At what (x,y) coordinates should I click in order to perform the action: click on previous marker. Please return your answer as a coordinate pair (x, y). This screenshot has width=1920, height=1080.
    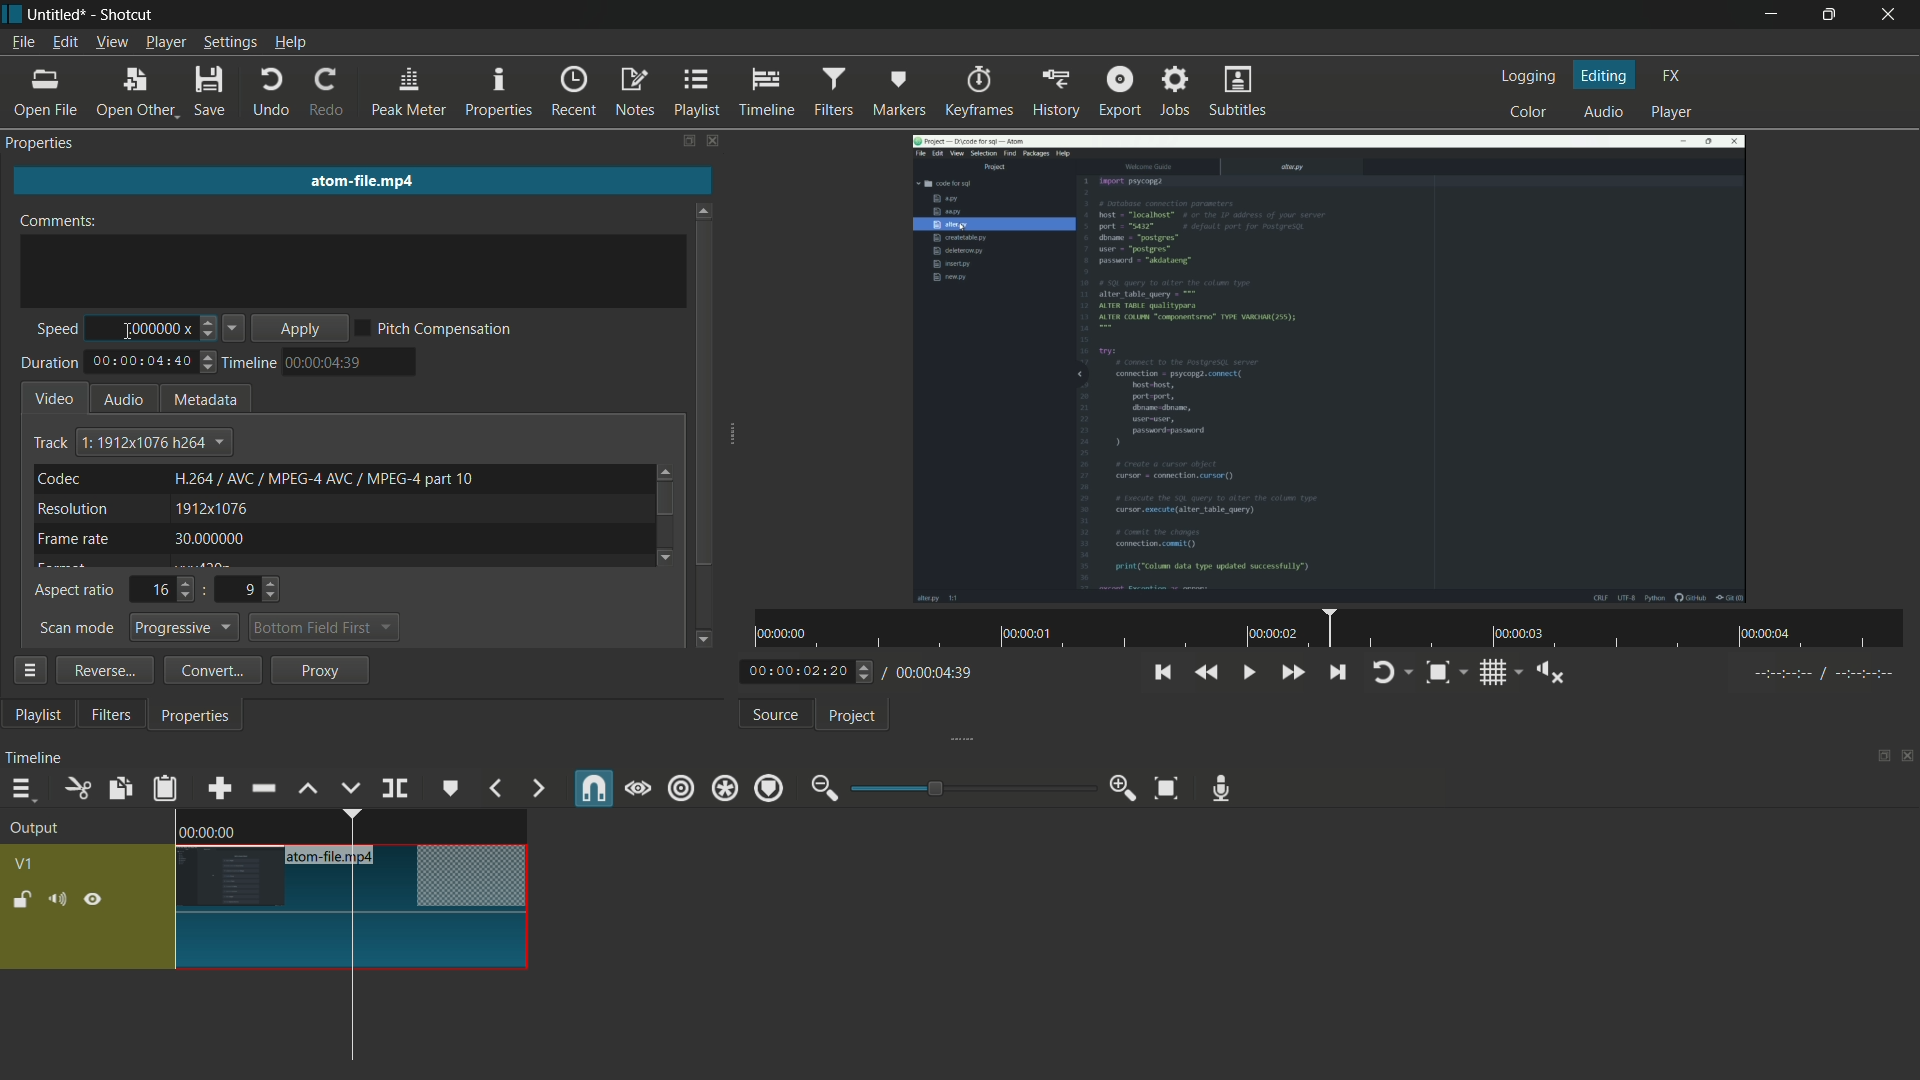
    Looking at the image, I should click on (495, 790).